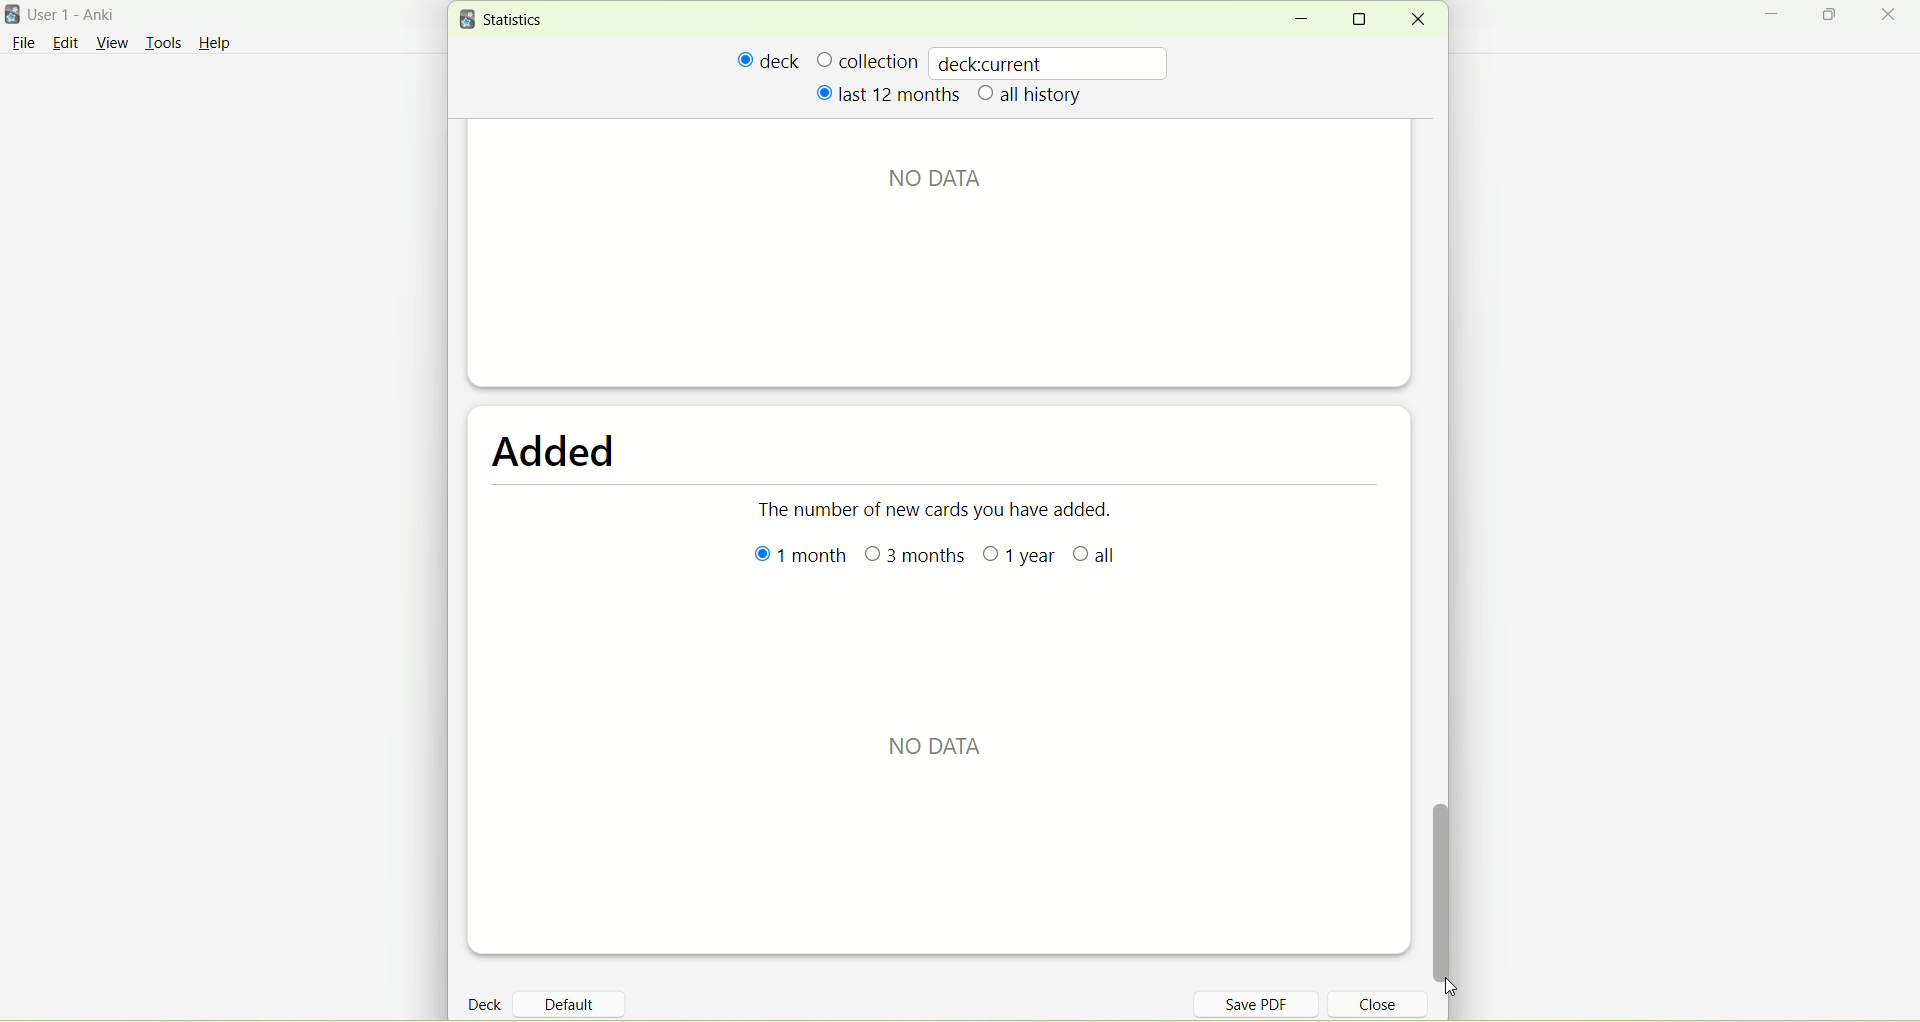  Describe the element at coordinates (1017, 560) in the screenshot. I see `1 year` at that location.